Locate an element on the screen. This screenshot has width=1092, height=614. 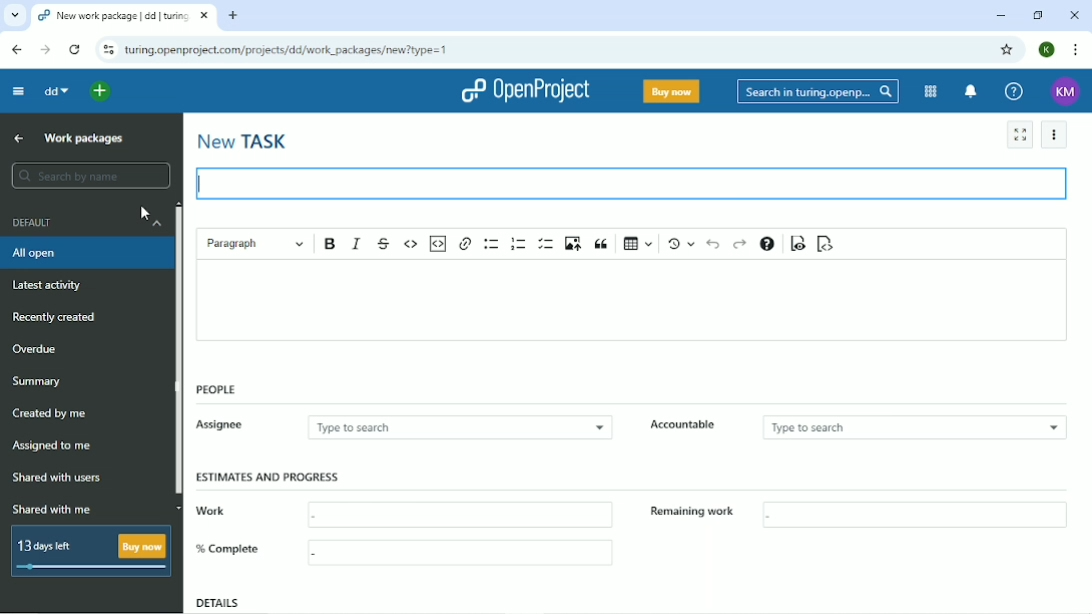
Latest activity is located at coordinates (45, 284).